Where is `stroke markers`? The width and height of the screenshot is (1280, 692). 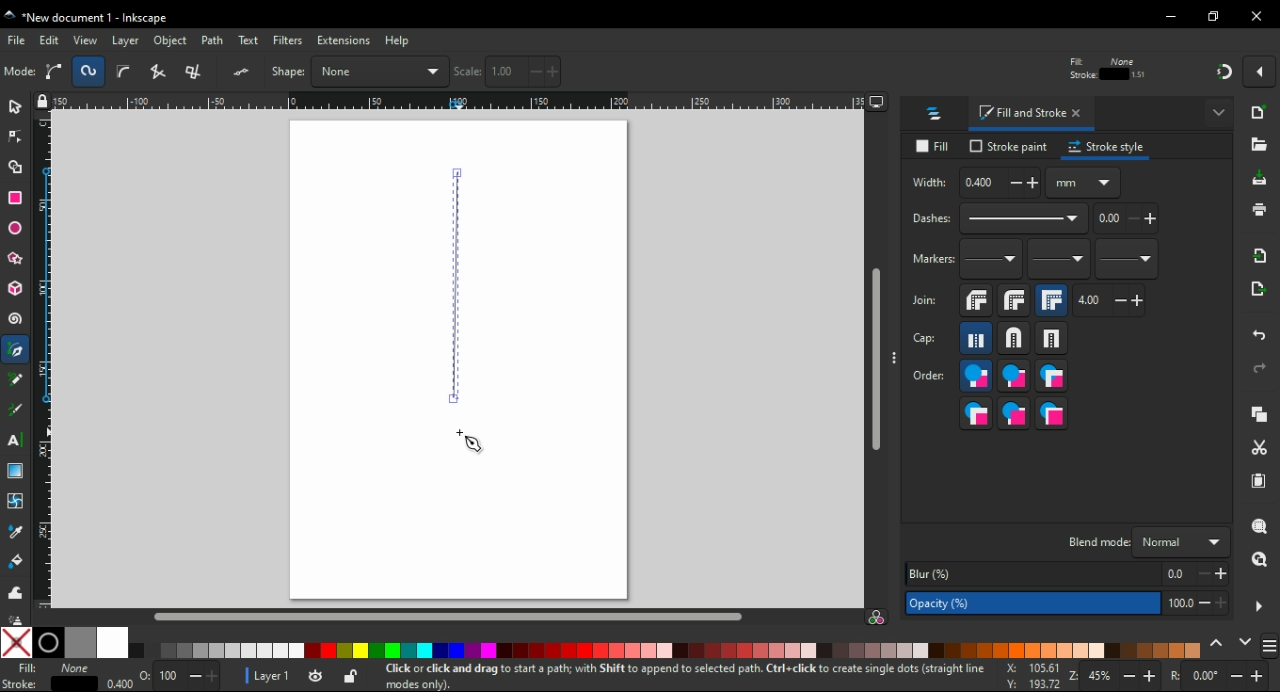
stroke markers is located at coordinates (1014, 413).